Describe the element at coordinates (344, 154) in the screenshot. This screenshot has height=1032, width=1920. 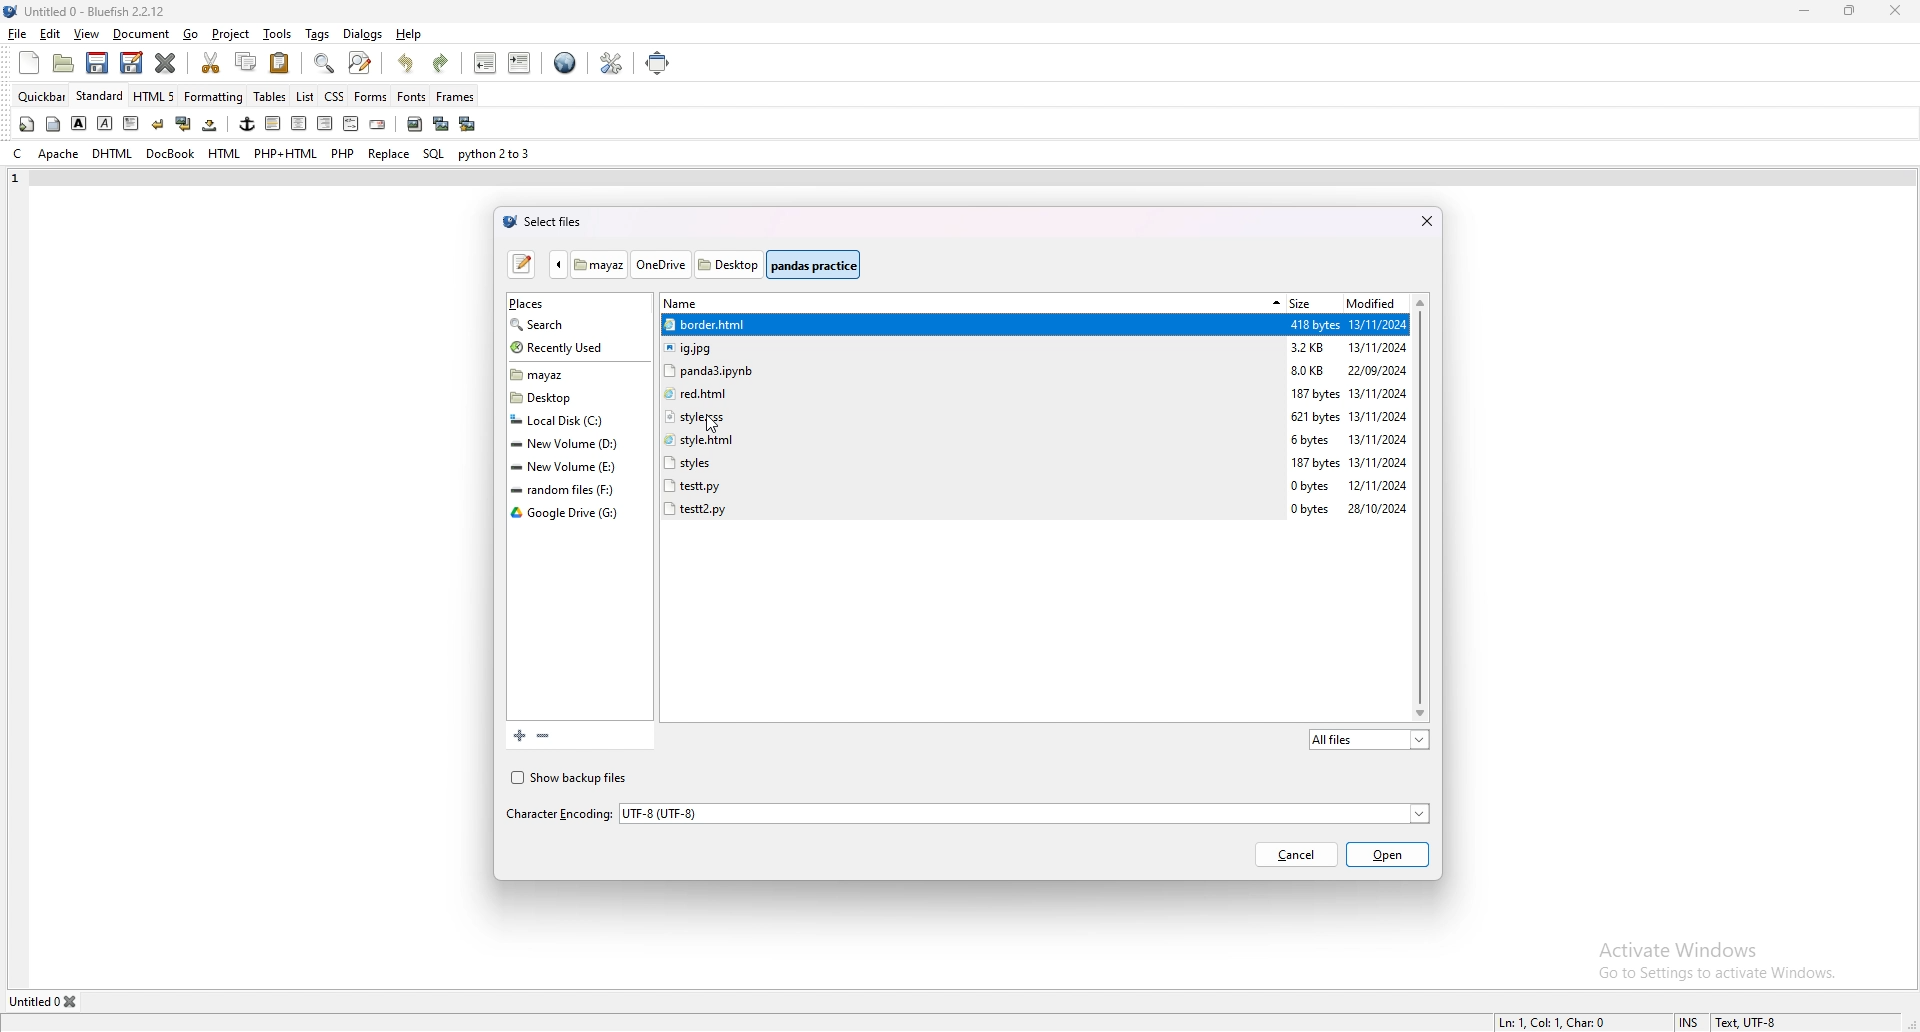
I see `php` at that location.